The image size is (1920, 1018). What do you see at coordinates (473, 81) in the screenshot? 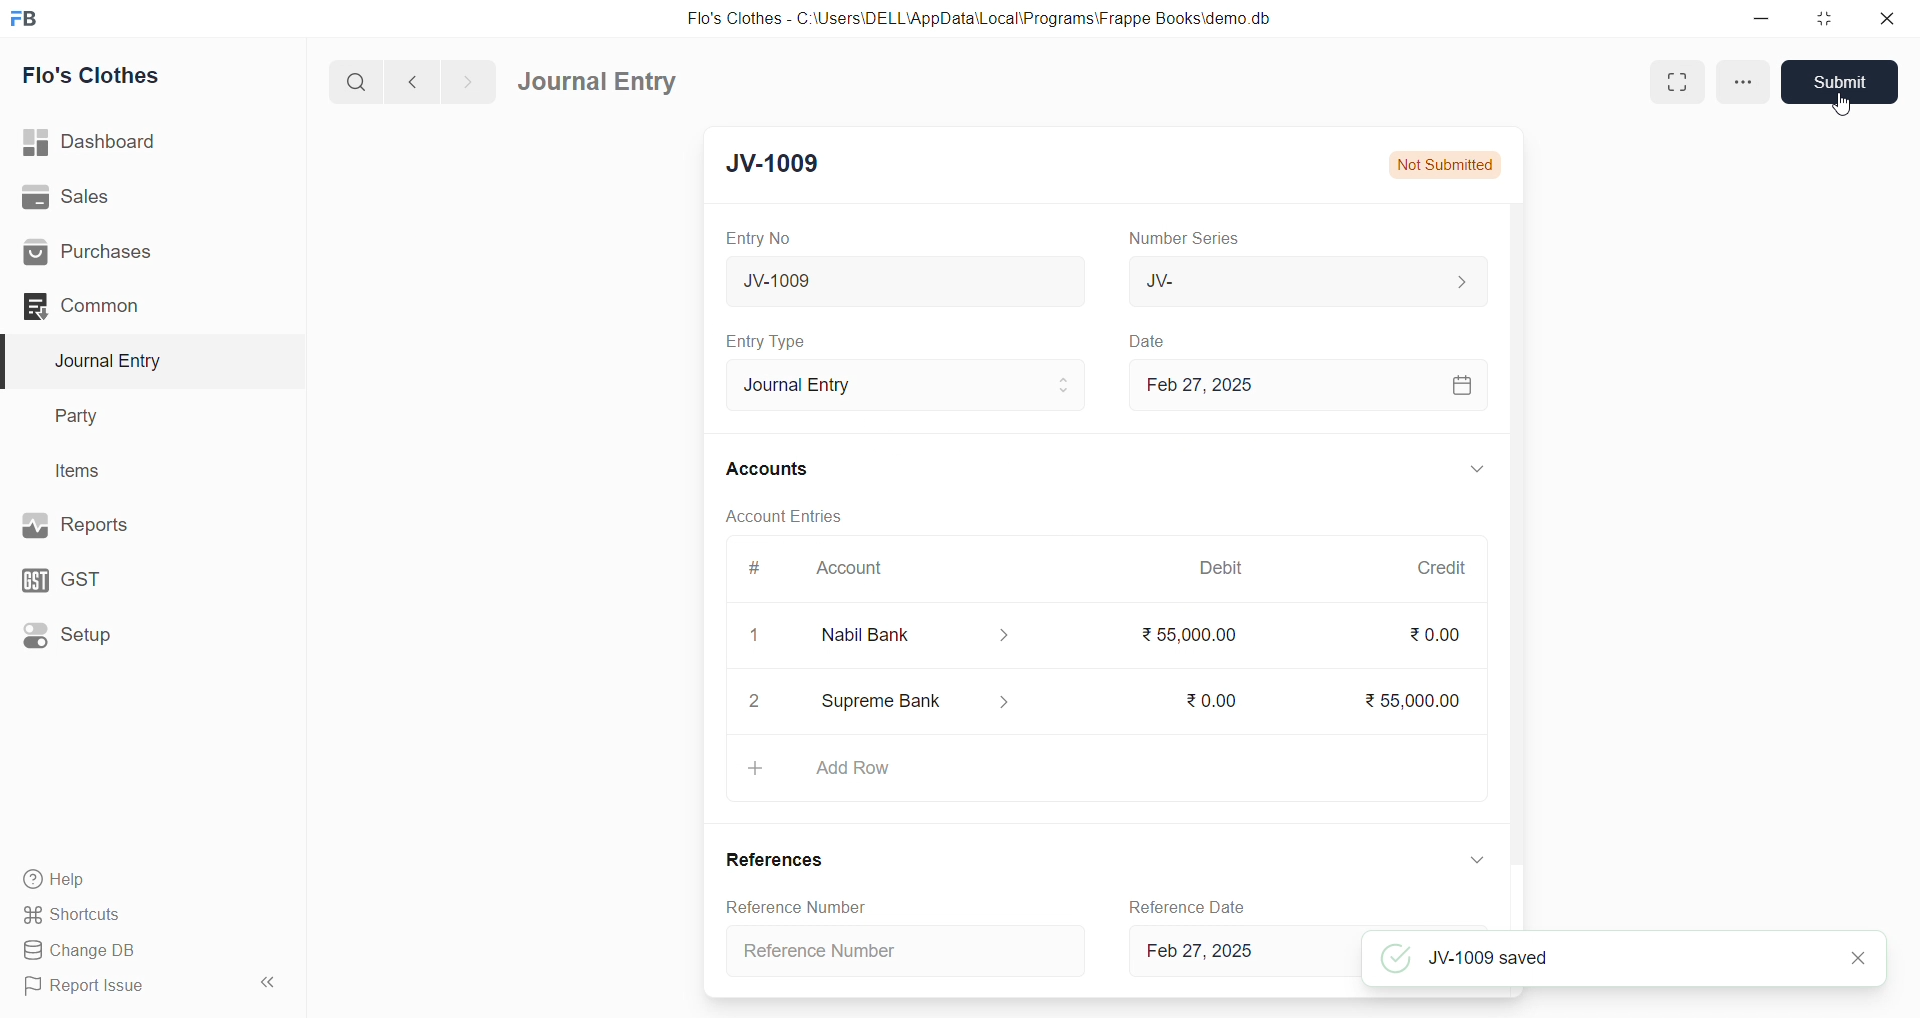
I see `navigate forward` at bounding box center [473, 81].